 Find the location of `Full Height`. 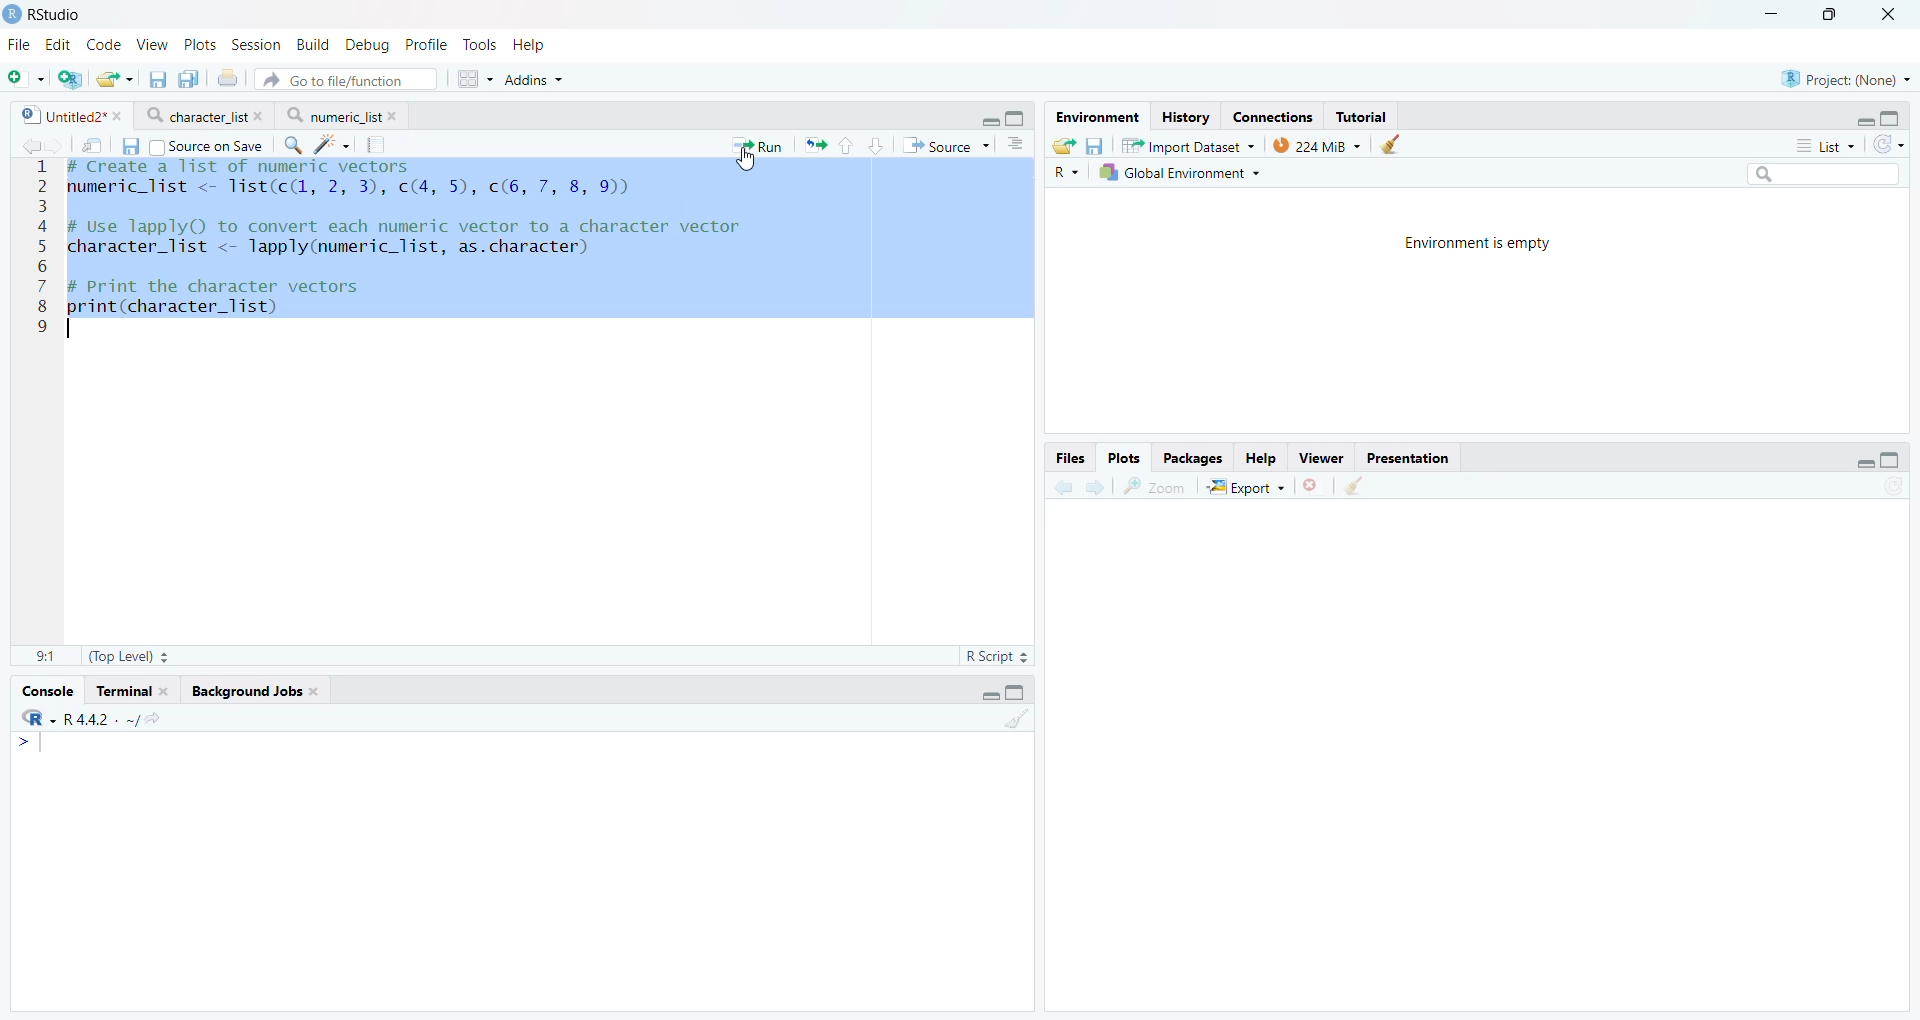

Full Height is located at coordinates (1019, 692).